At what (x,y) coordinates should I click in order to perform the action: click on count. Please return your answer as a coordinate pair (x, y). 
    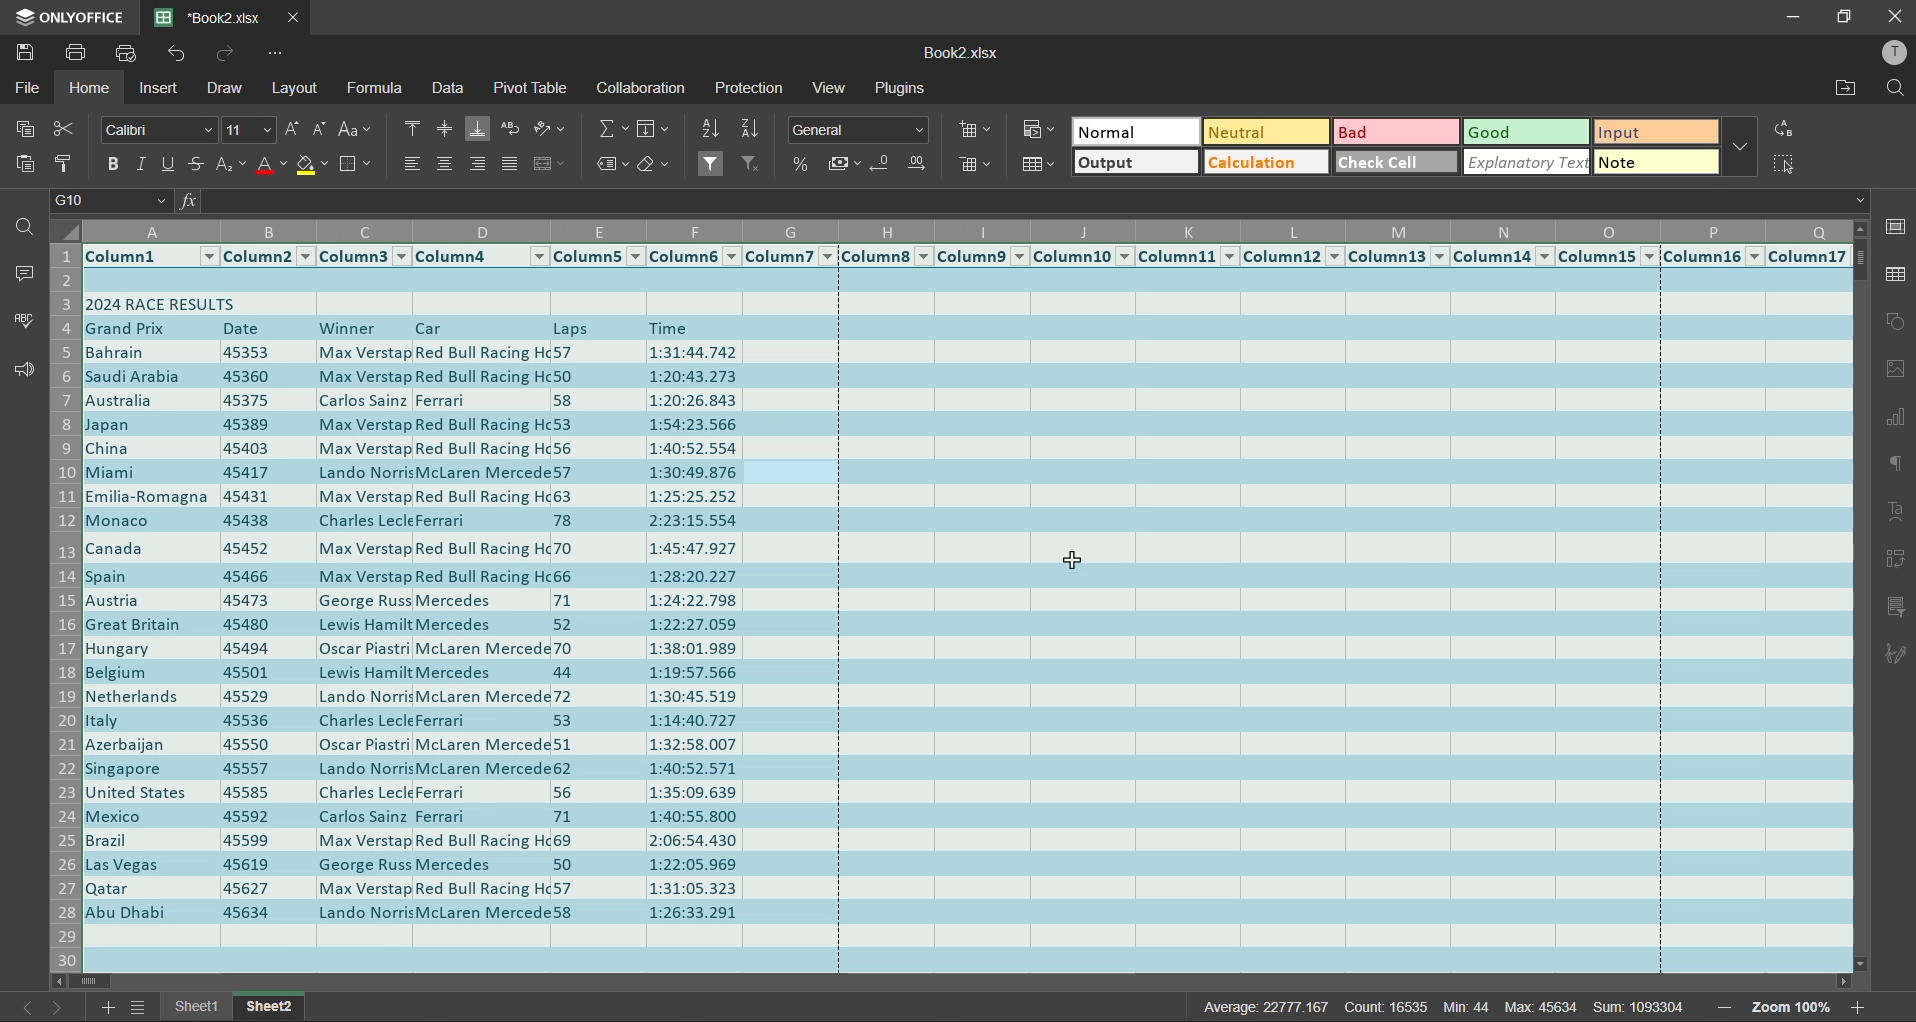
    Looking at the image, I should click on (1396, 1005).